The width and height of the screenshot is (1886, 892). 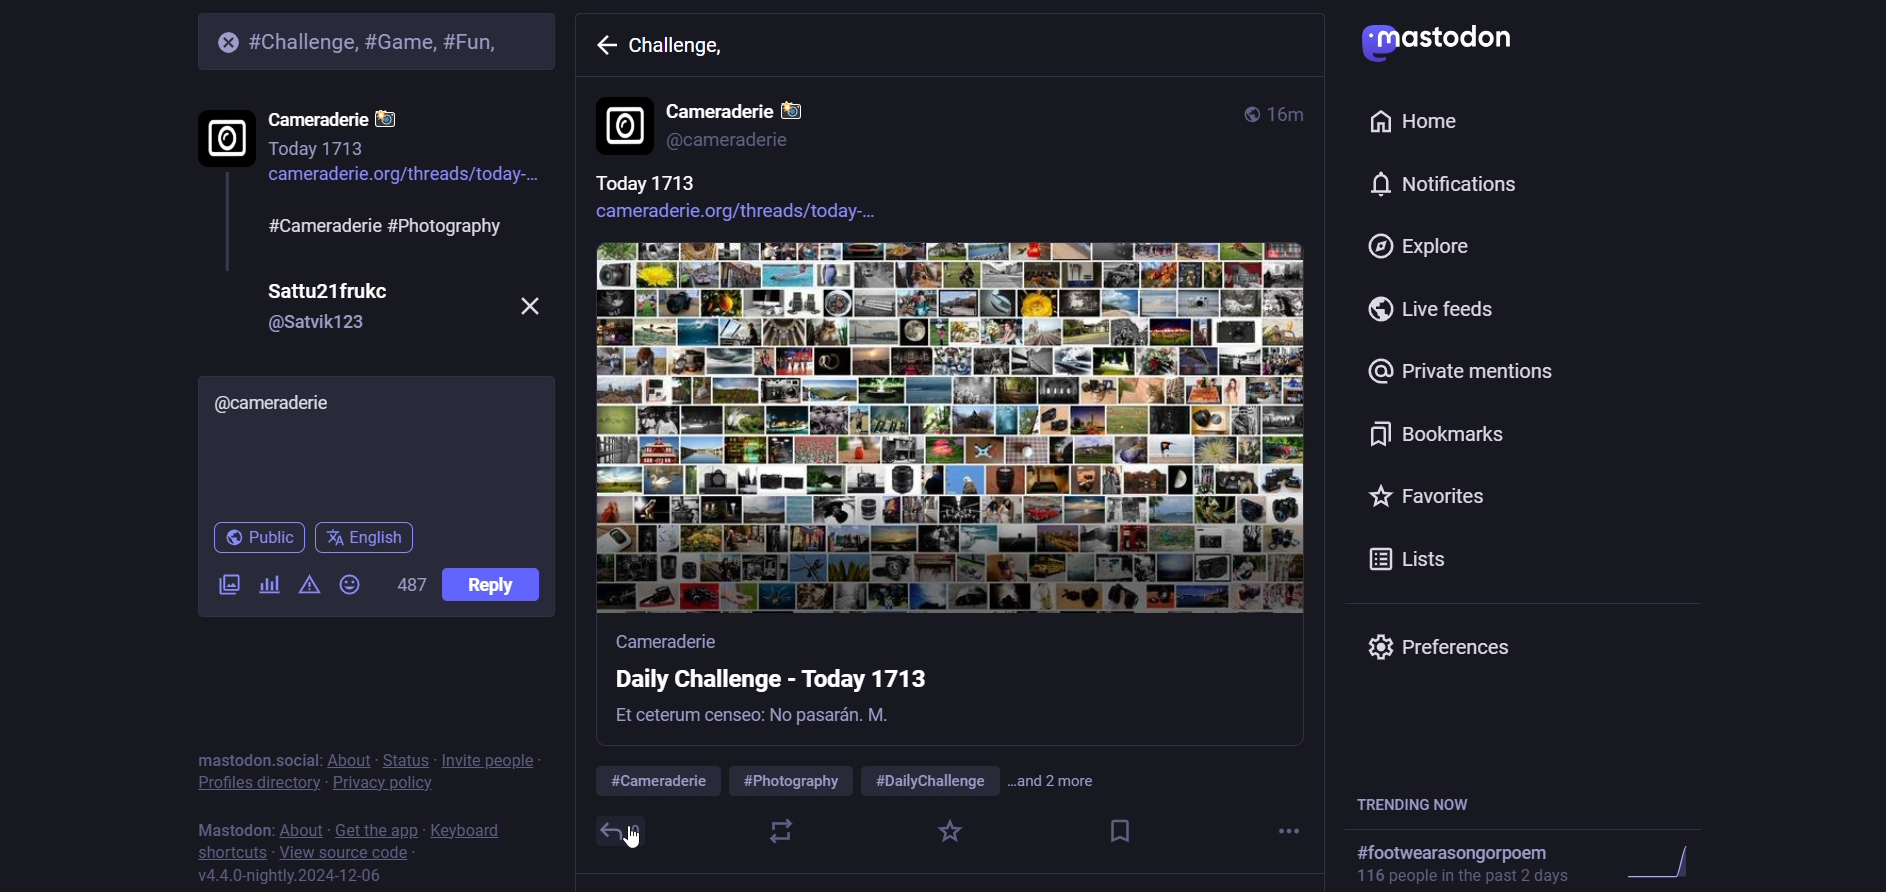 What do you see at coordinates (224, 135) in the screenshot?
I see `display picture` at bounding box center [224, 135].